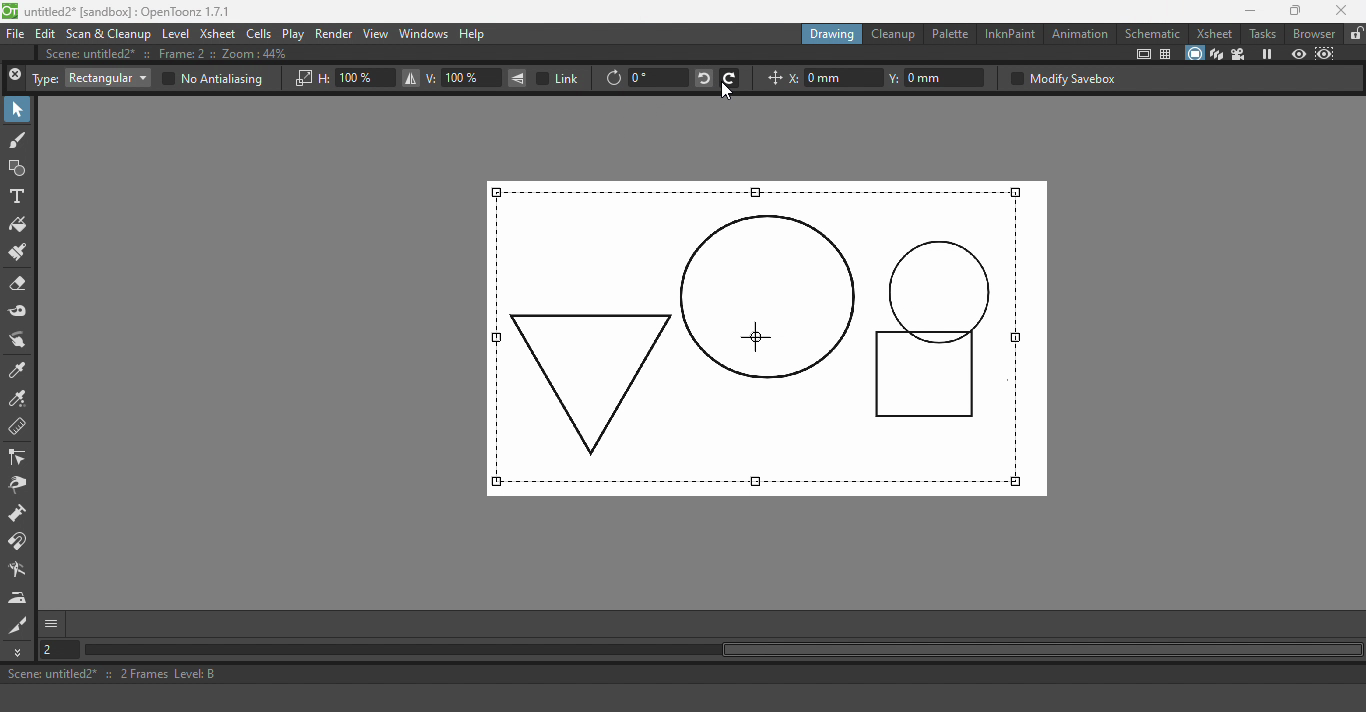 Image resolution: width=1366 pixels, height=712 pixels. What do you see at coordinates (376, 34) in the screenshot?
I see `View` at bounding box center [376, 34].